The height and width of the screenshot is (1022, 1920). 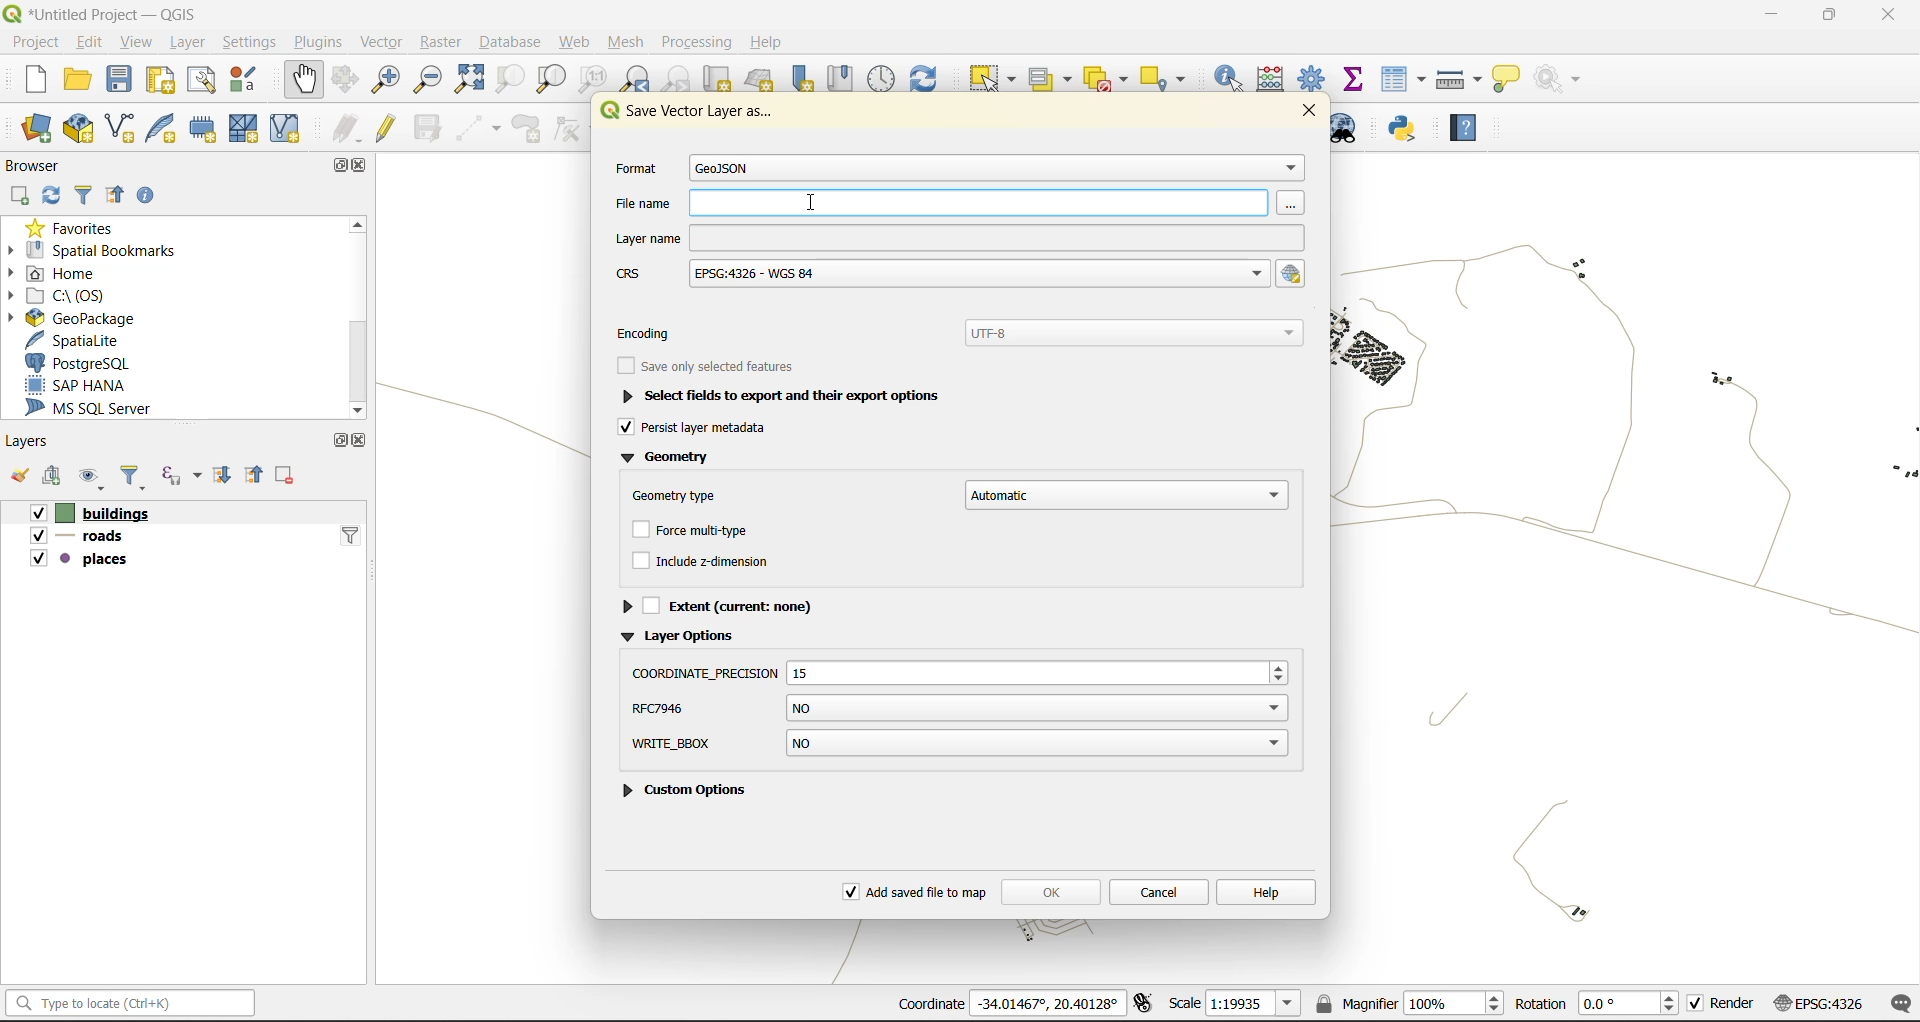 What do you see at coordinates (468, 79) in the screenshot?
I see `zoom full` at bounding box center [468, 79].